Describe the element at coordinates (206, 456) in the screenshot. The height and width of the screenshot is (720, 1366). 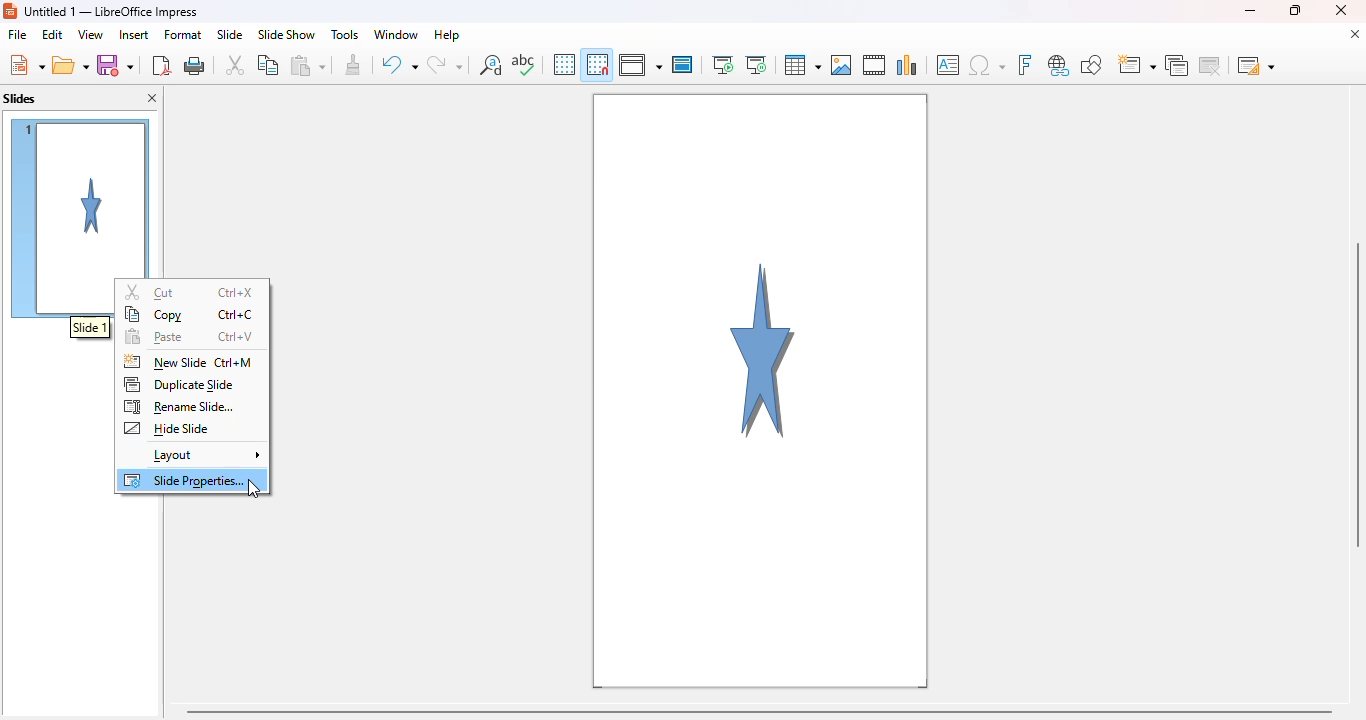
I see `layout` at that location.